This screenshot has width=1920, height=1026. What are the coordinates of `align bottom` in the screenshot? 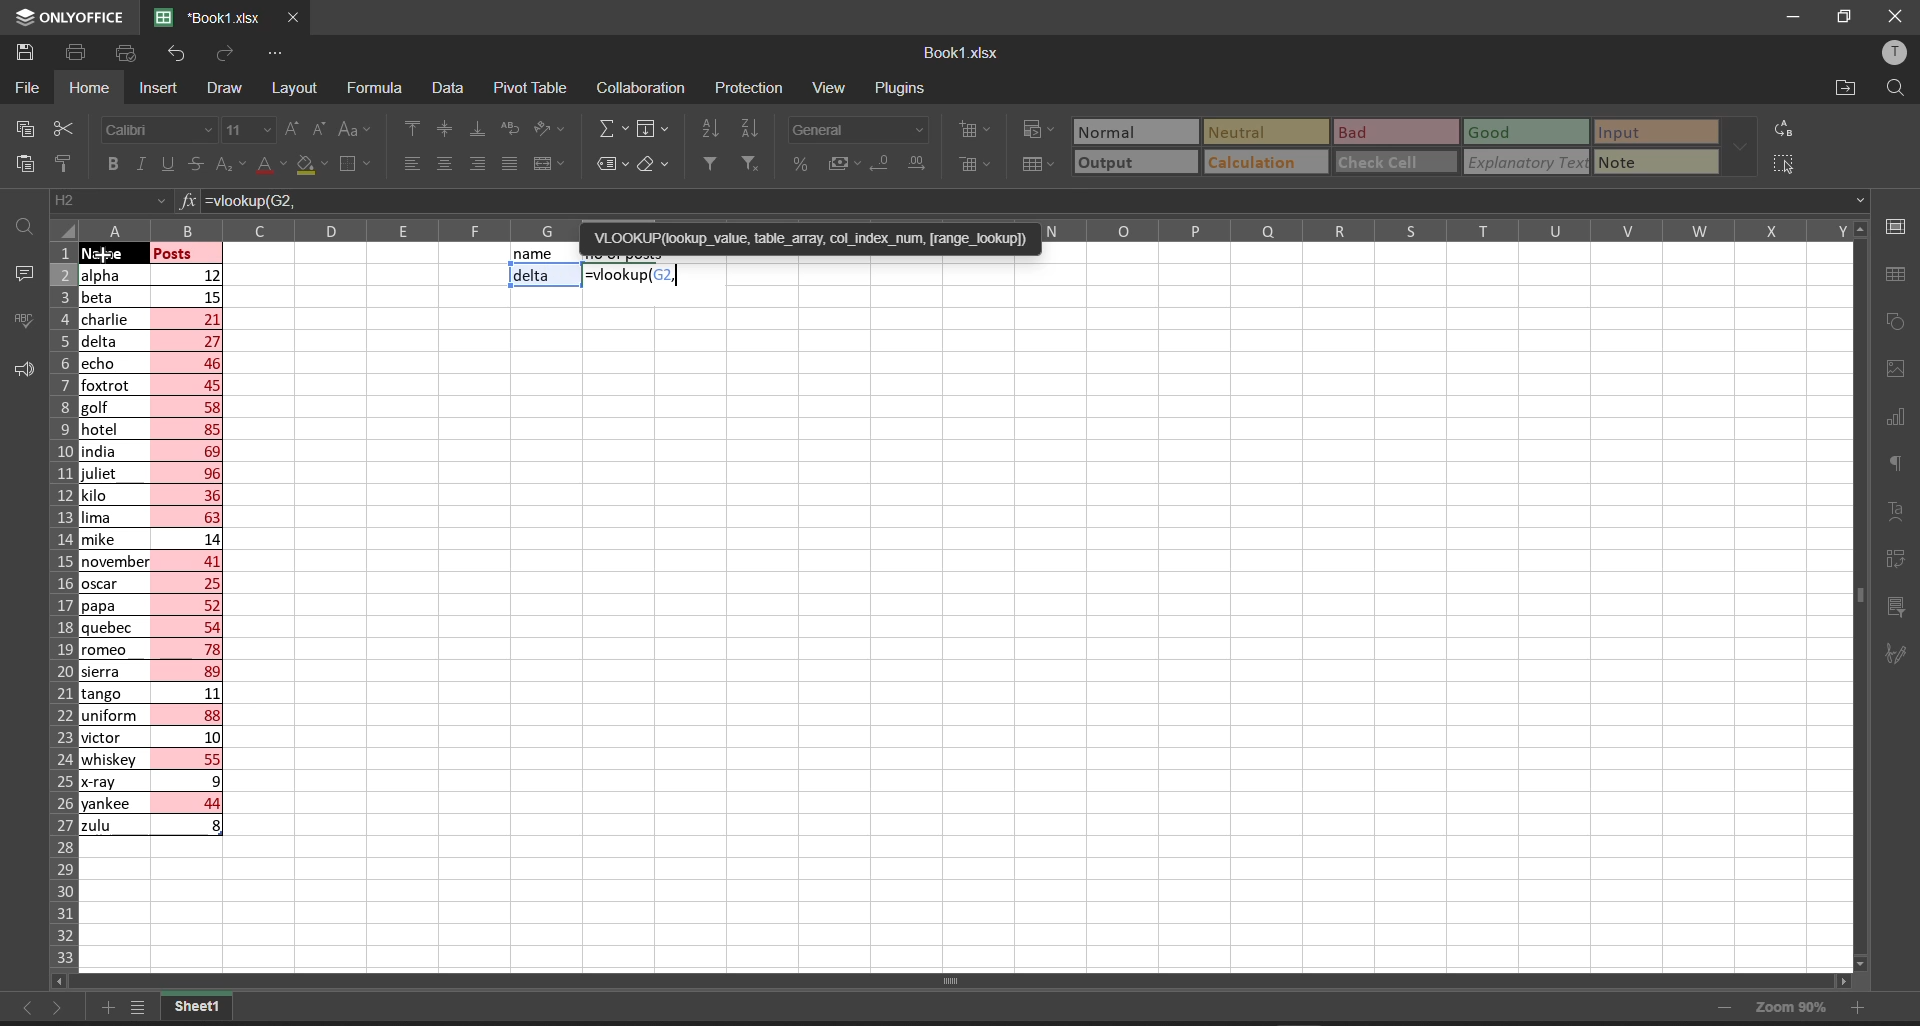 It's located at (477, 128).